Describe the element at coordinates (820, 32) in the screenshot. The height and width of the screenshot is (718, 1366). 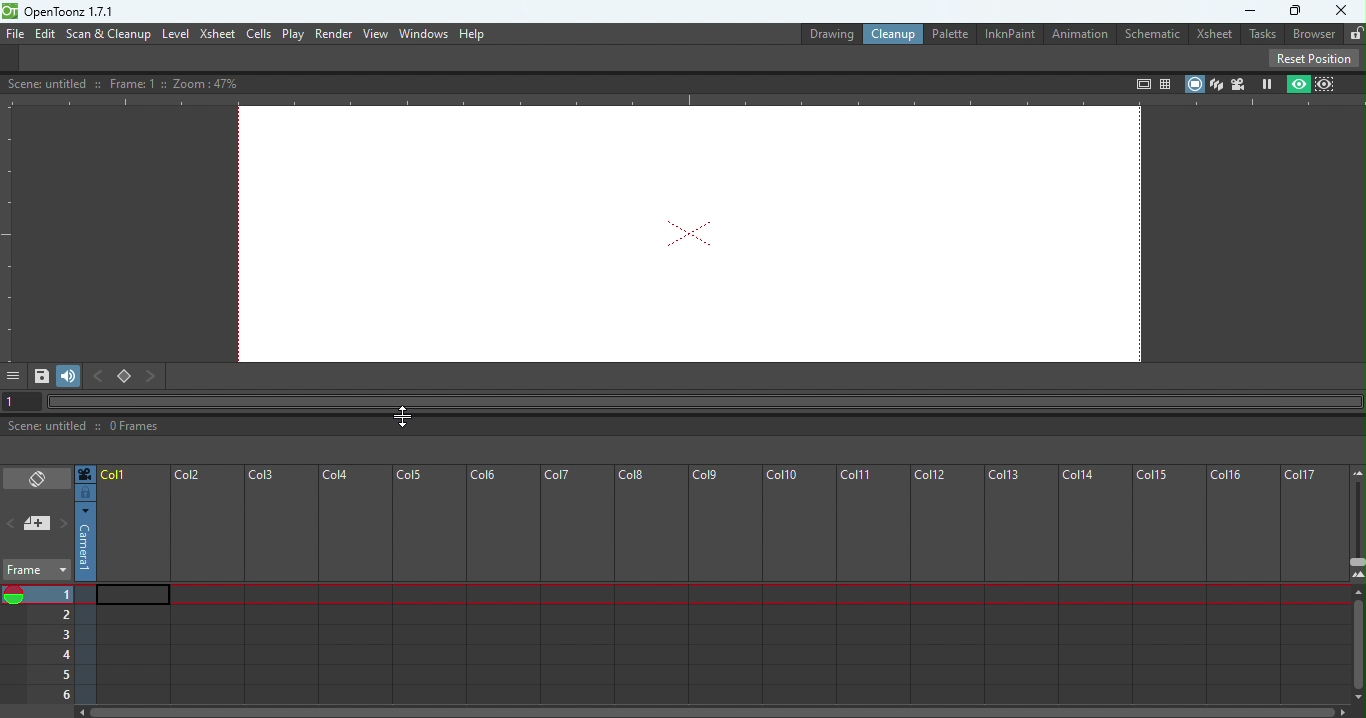
I see `Drawing` at that location.